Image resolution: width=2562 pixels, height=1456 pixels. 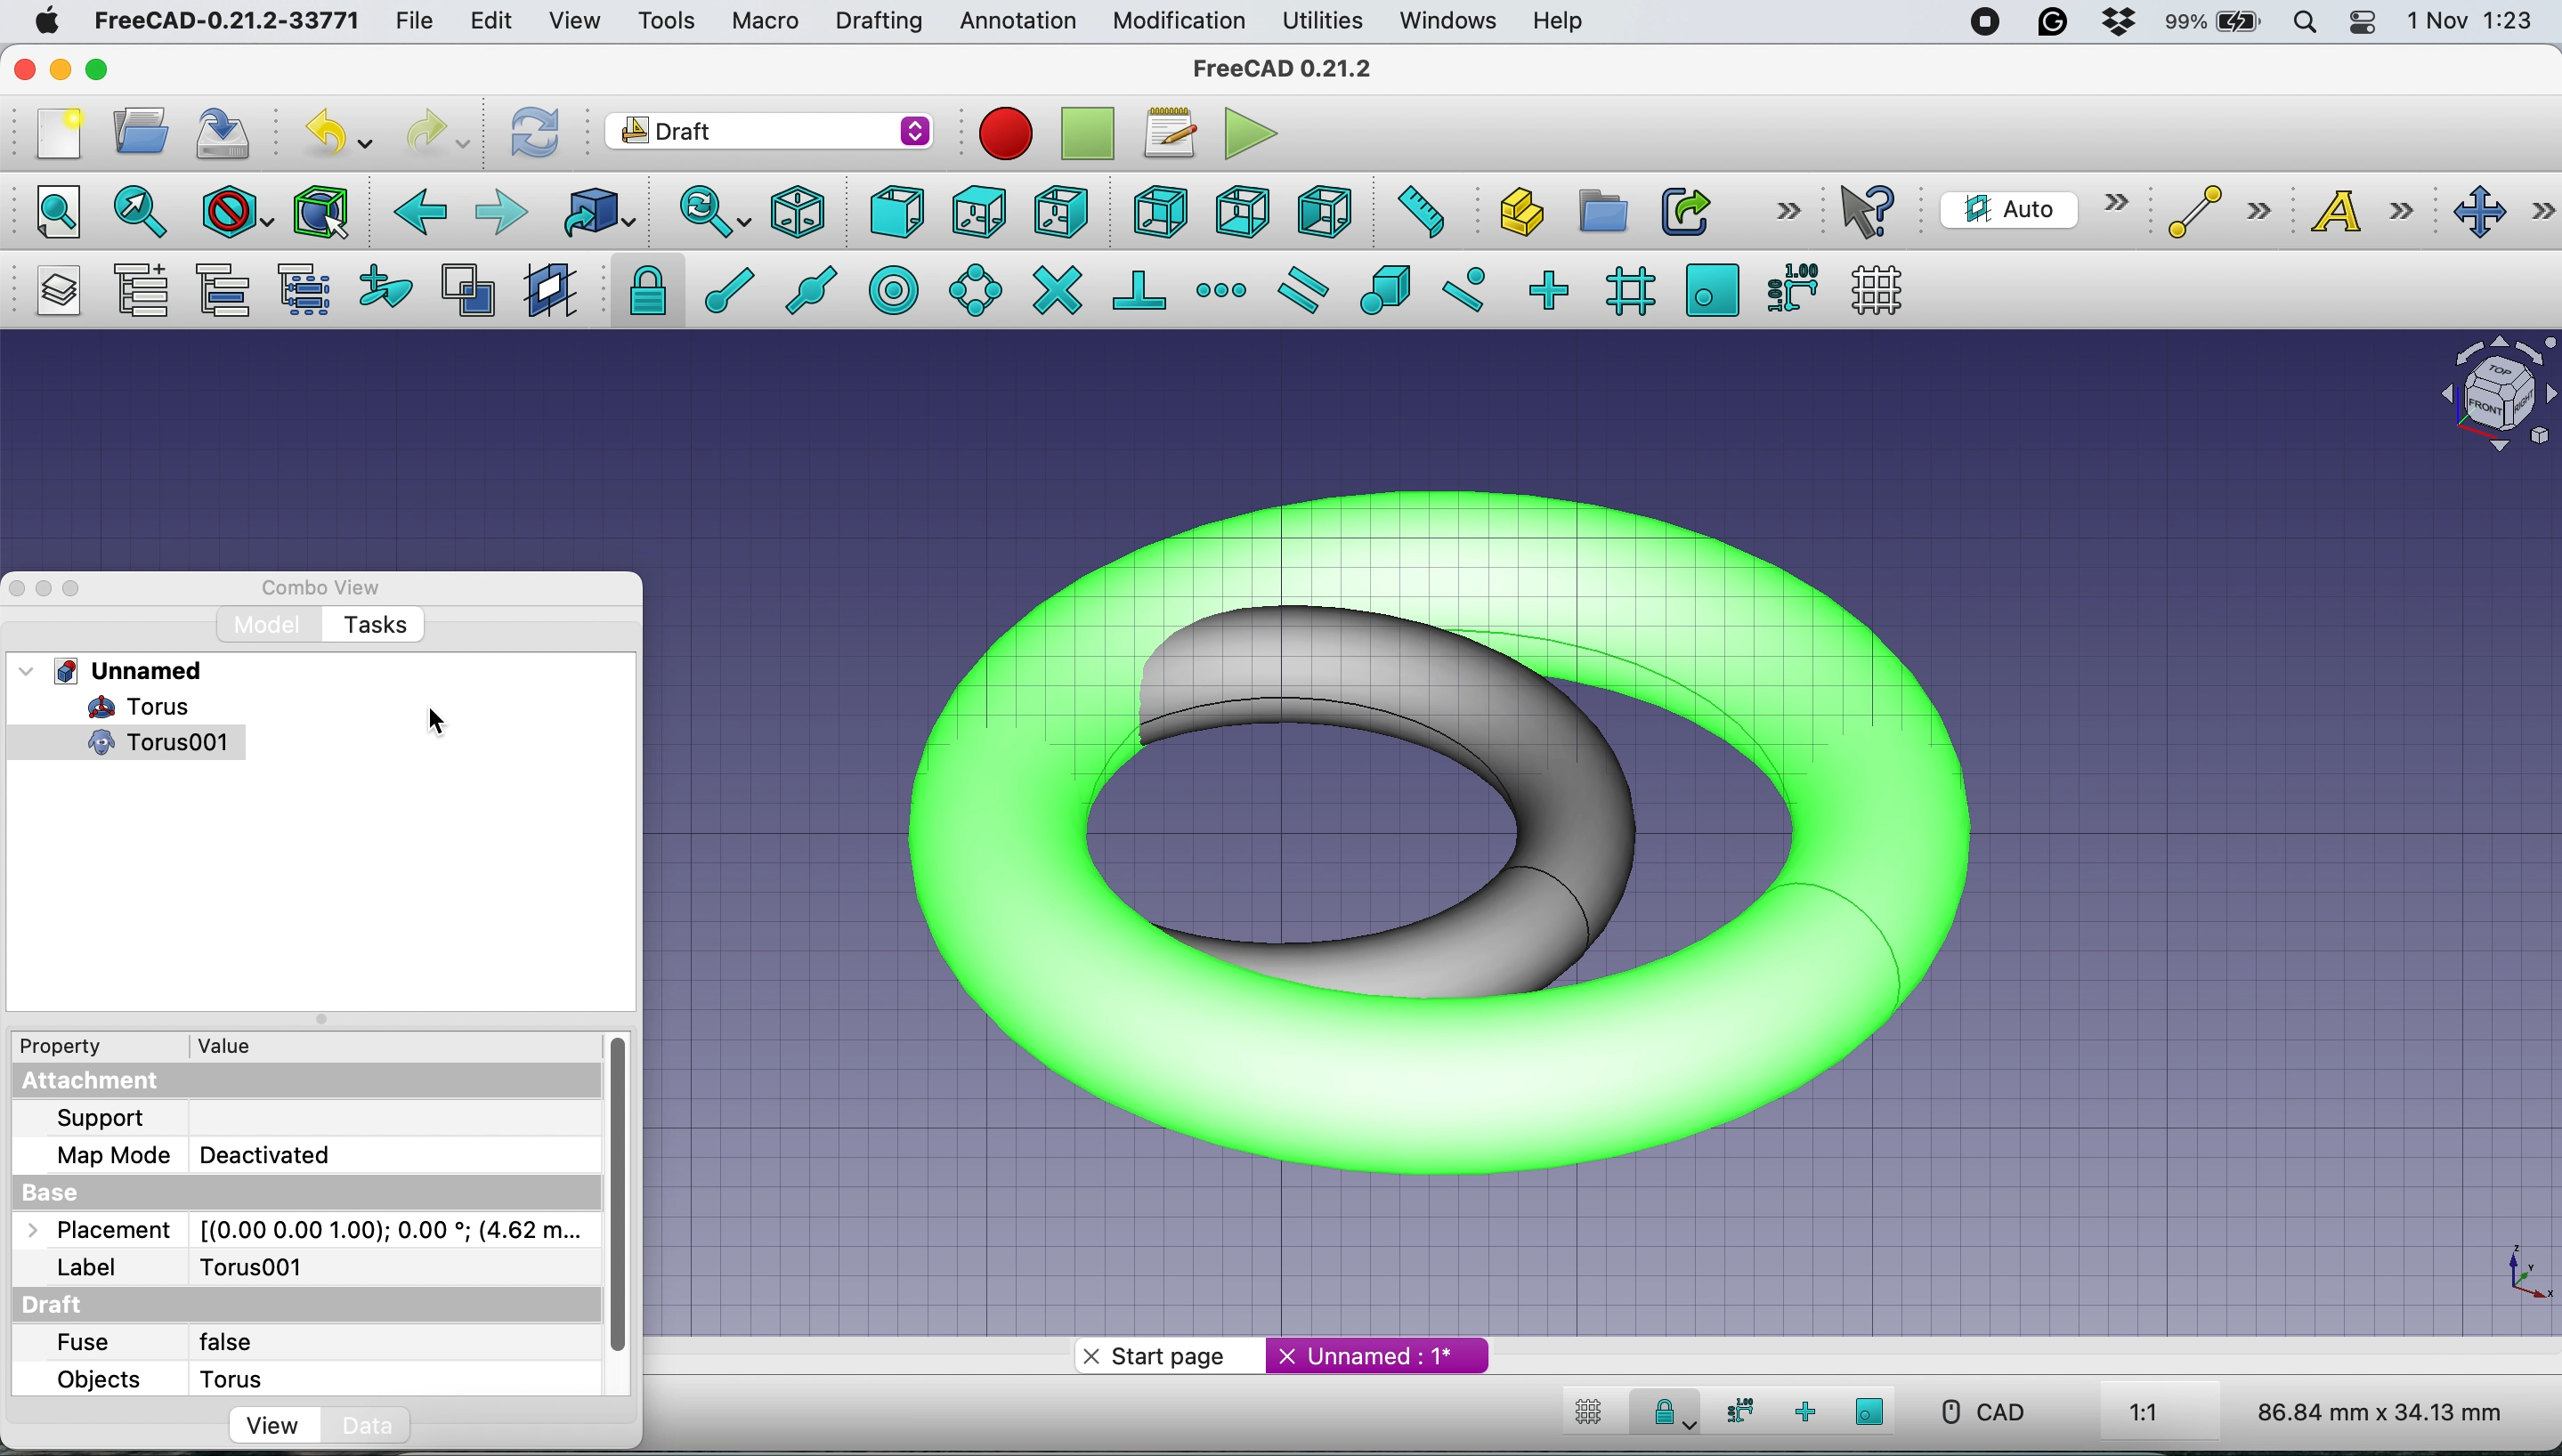 What do you see at coordinates (1309, 289) in the screenshot?
I see `snap parallel` at bounding box center [1309, 289].